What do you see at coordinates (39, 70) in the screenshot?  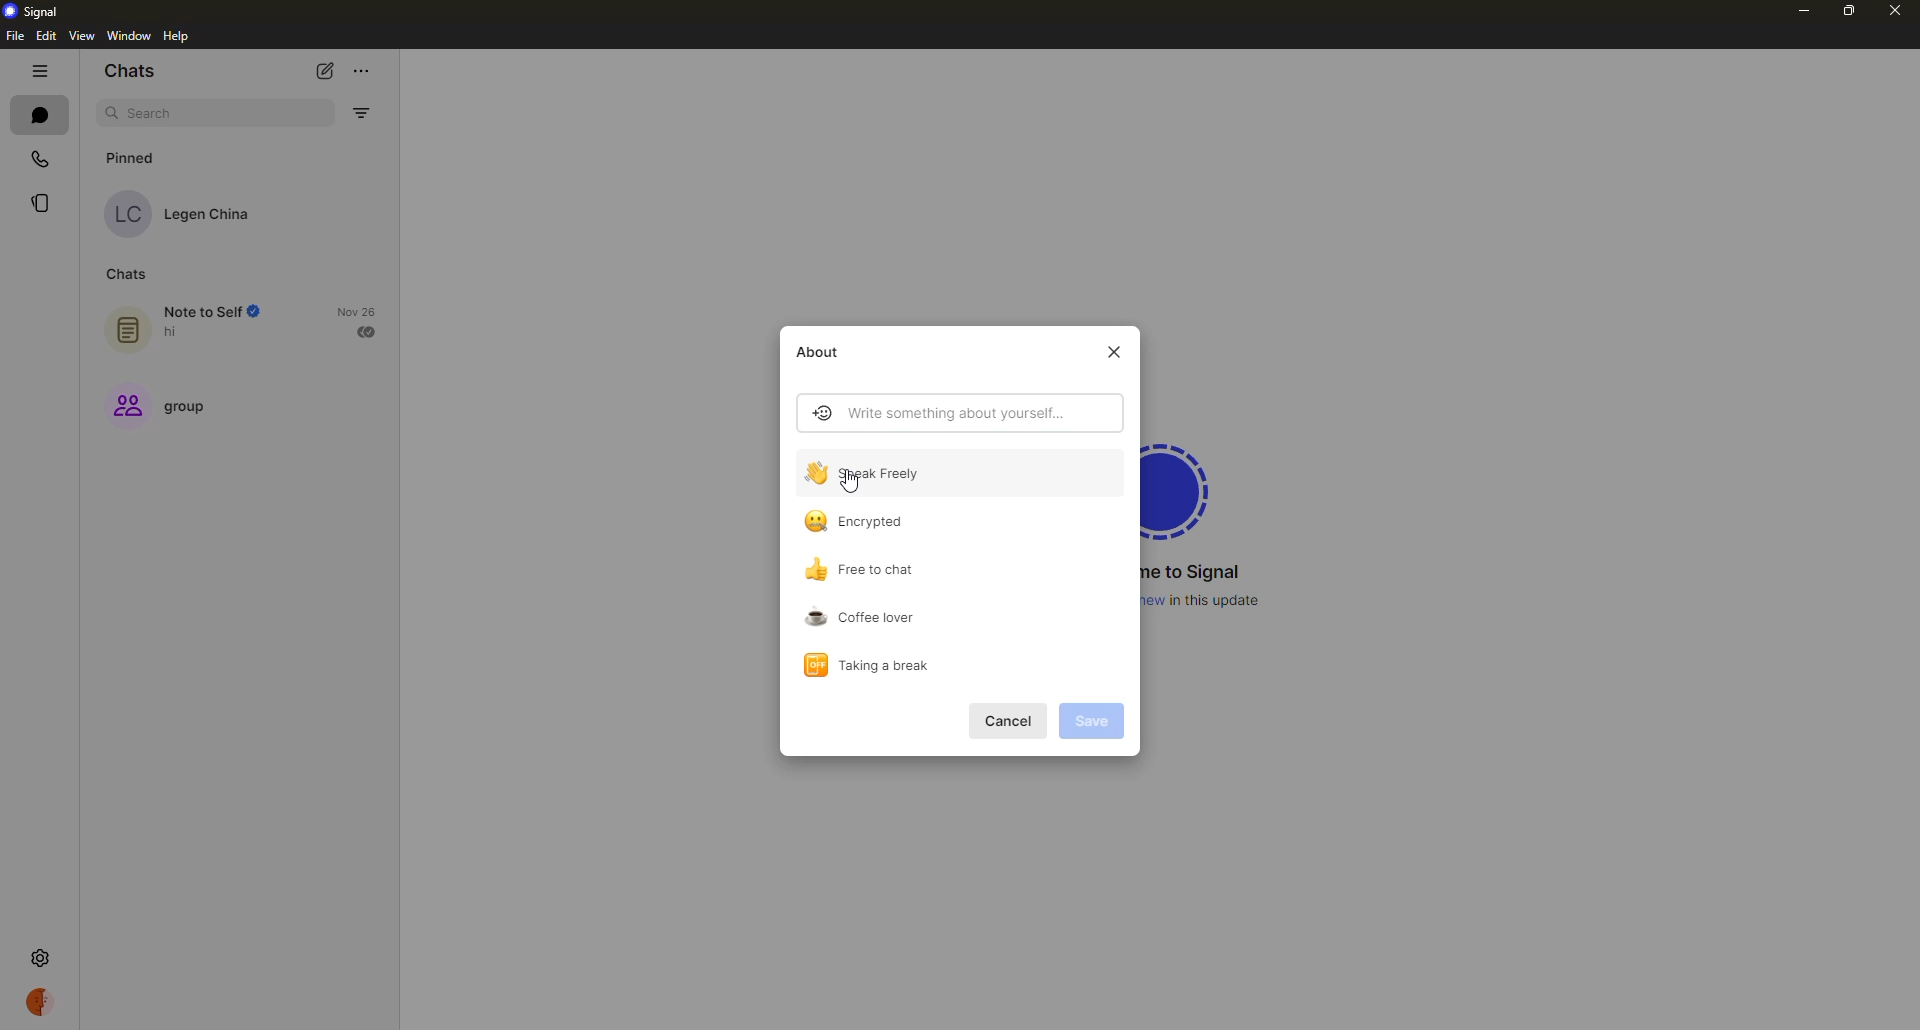 I see `hide tabs` at bounding box center [39, 70].